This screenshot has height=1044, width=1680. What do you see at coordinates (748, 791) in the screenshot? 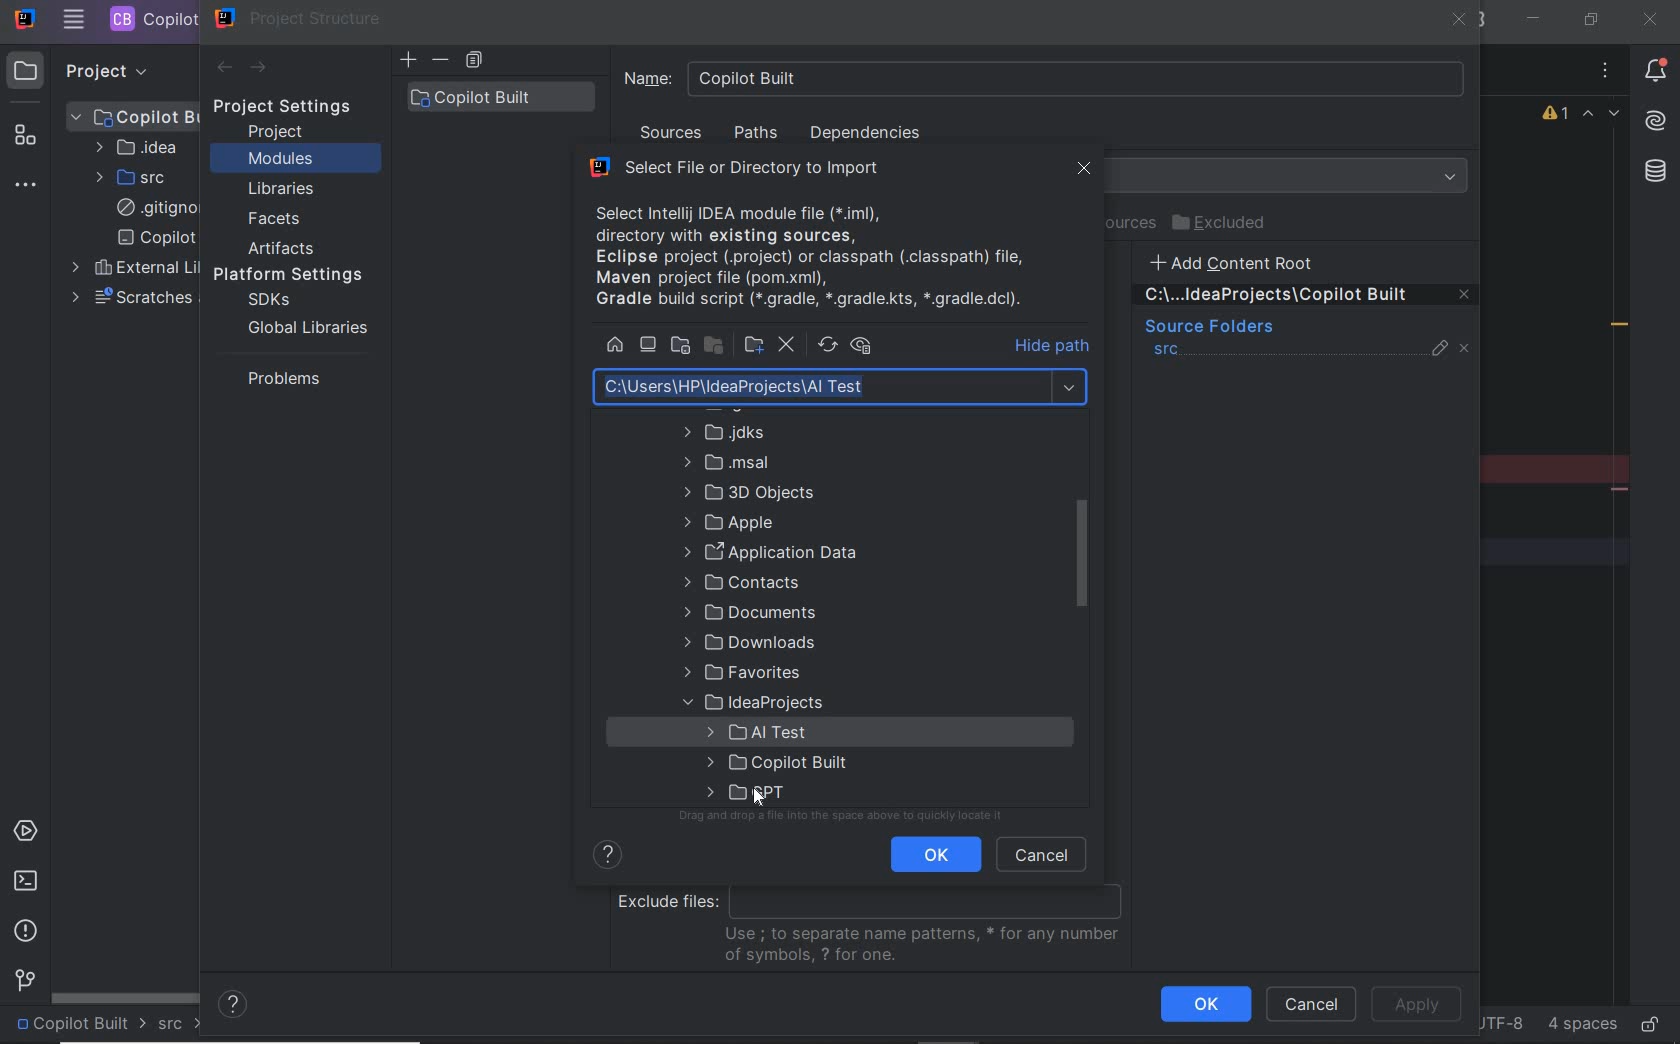
I see `folder` at bounding box center [748, 791].